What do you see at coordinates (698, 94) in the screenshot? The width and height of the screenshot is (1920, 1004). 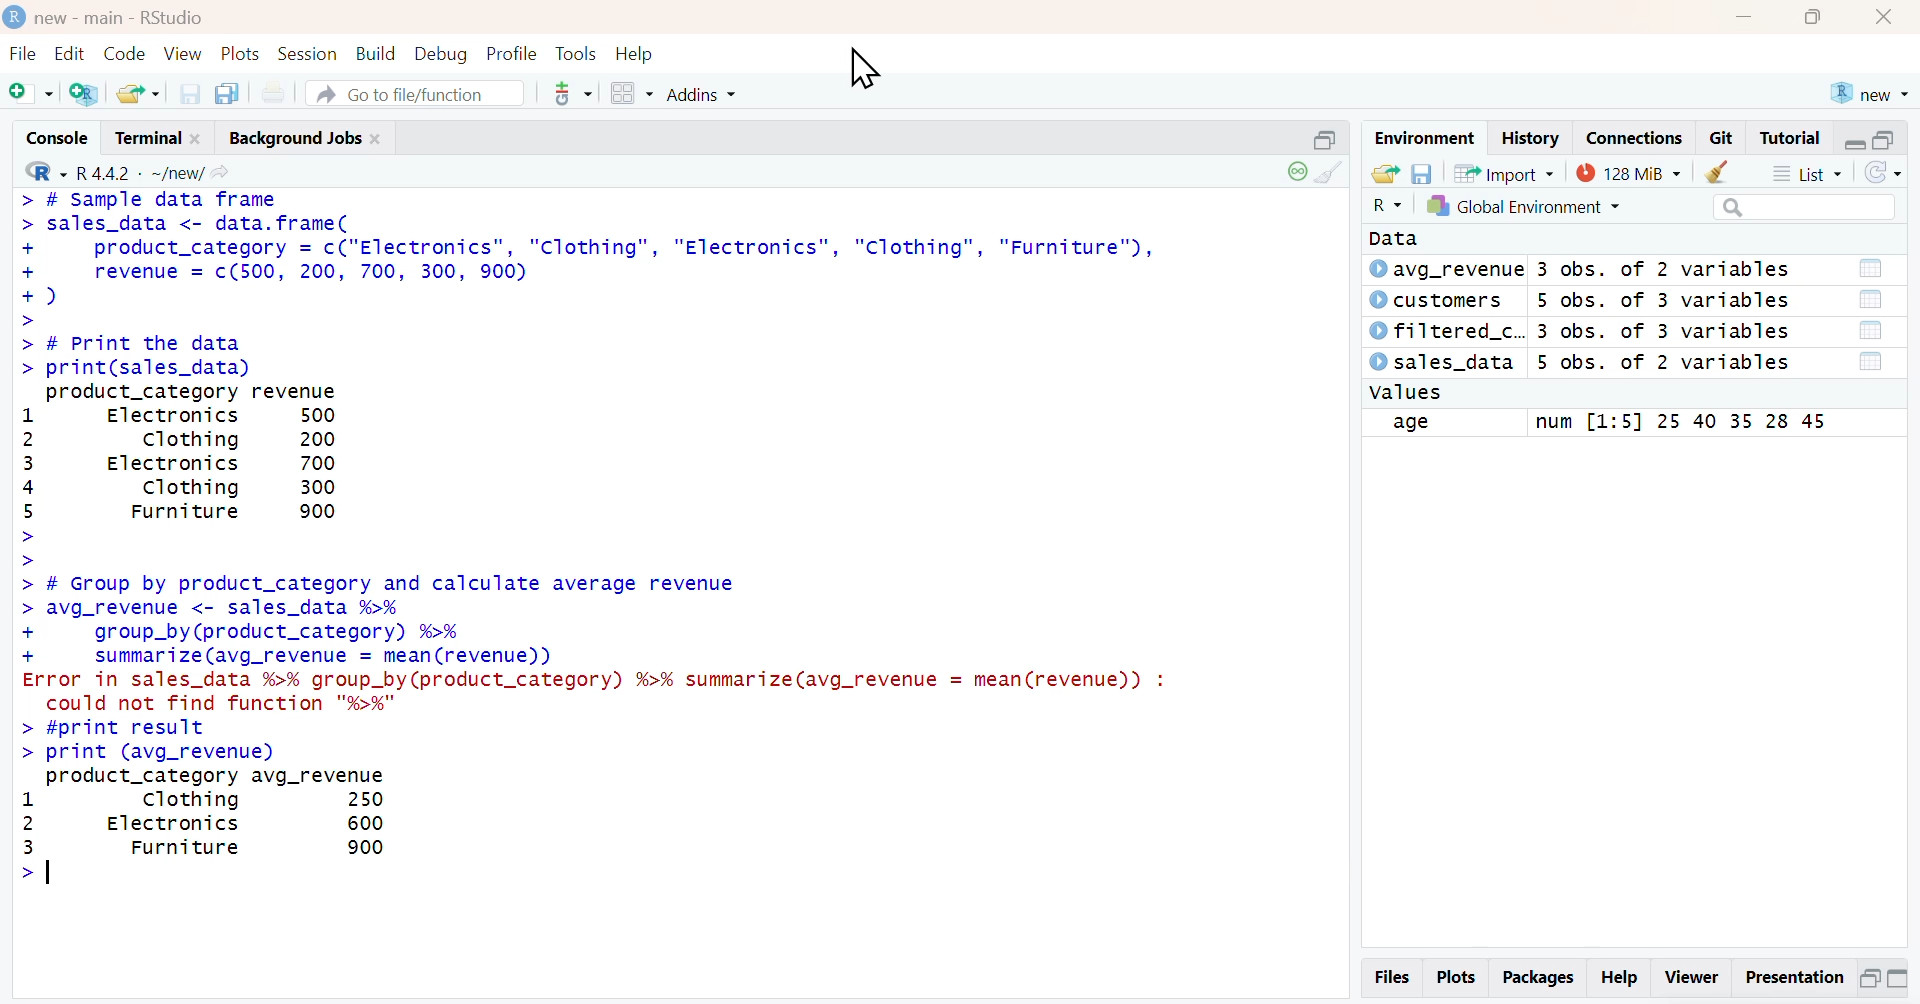 I see `Addins` at bounding box center [698, 94].